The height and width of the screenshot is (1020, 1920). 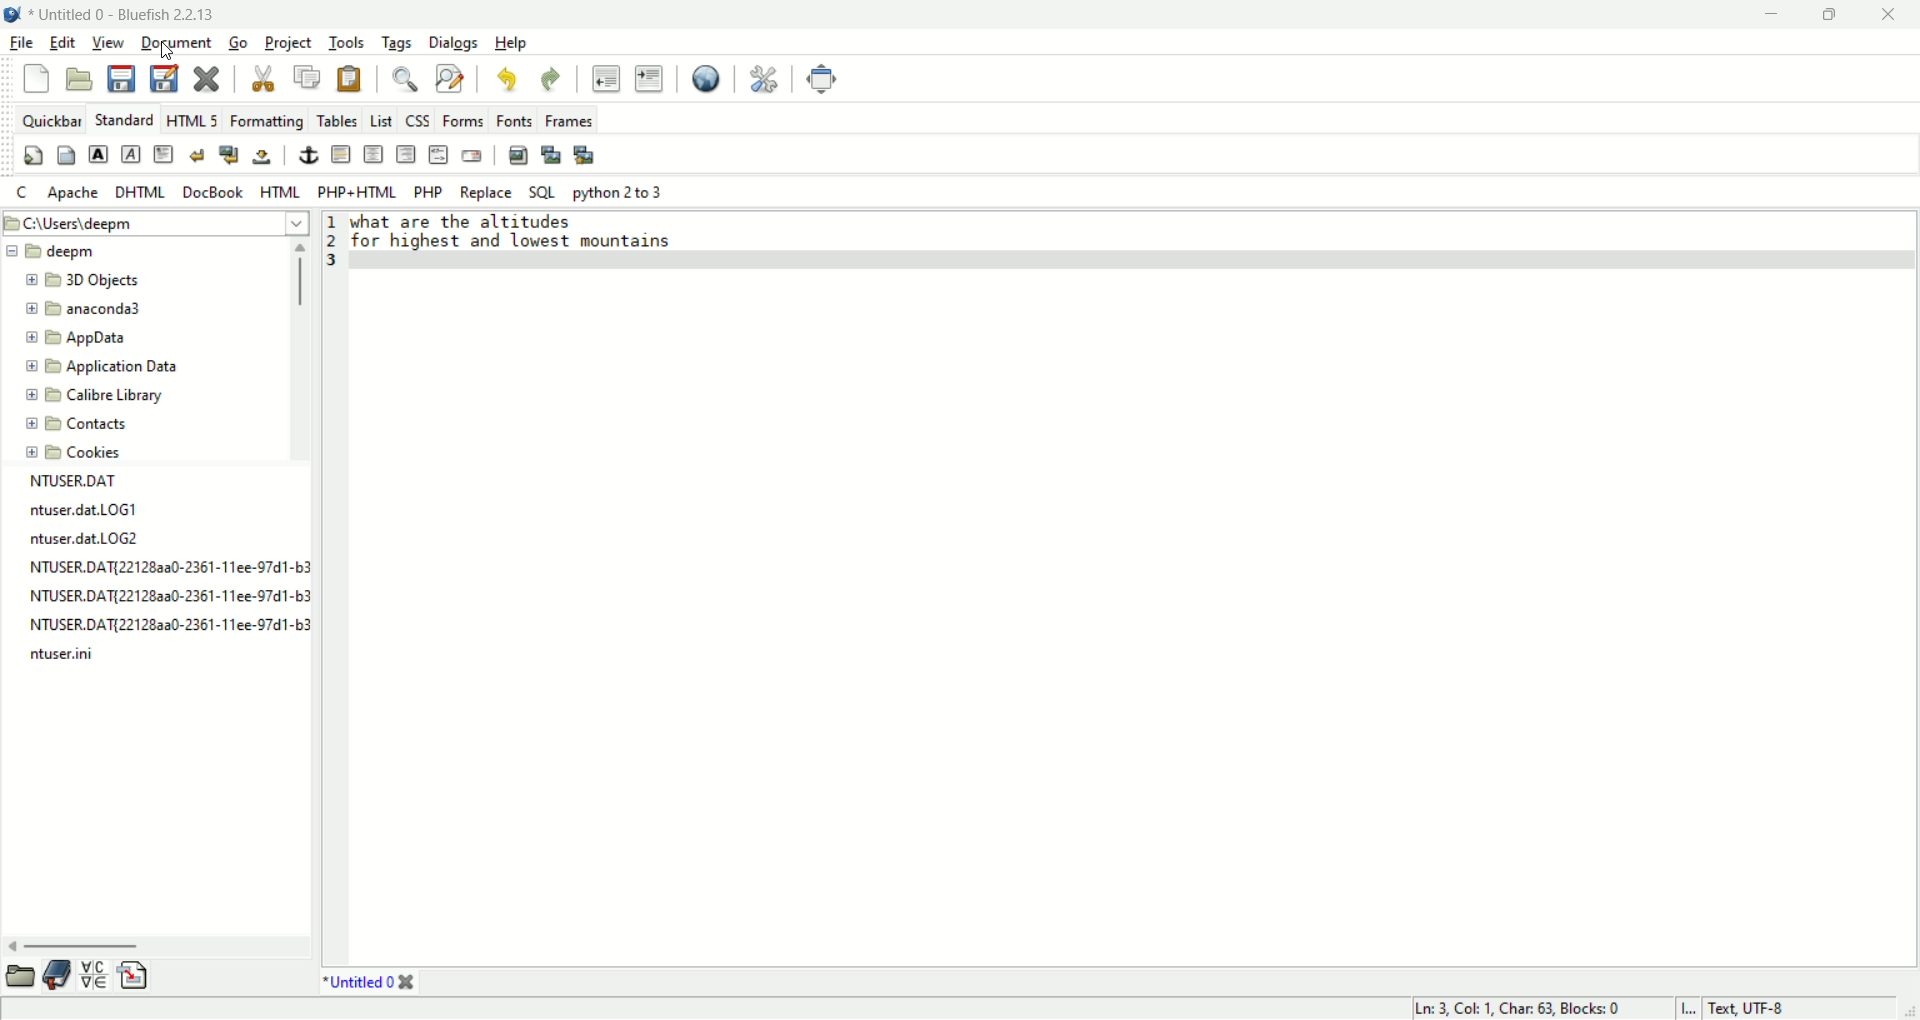 I want to click on SQL, so click(x=542, y=191).